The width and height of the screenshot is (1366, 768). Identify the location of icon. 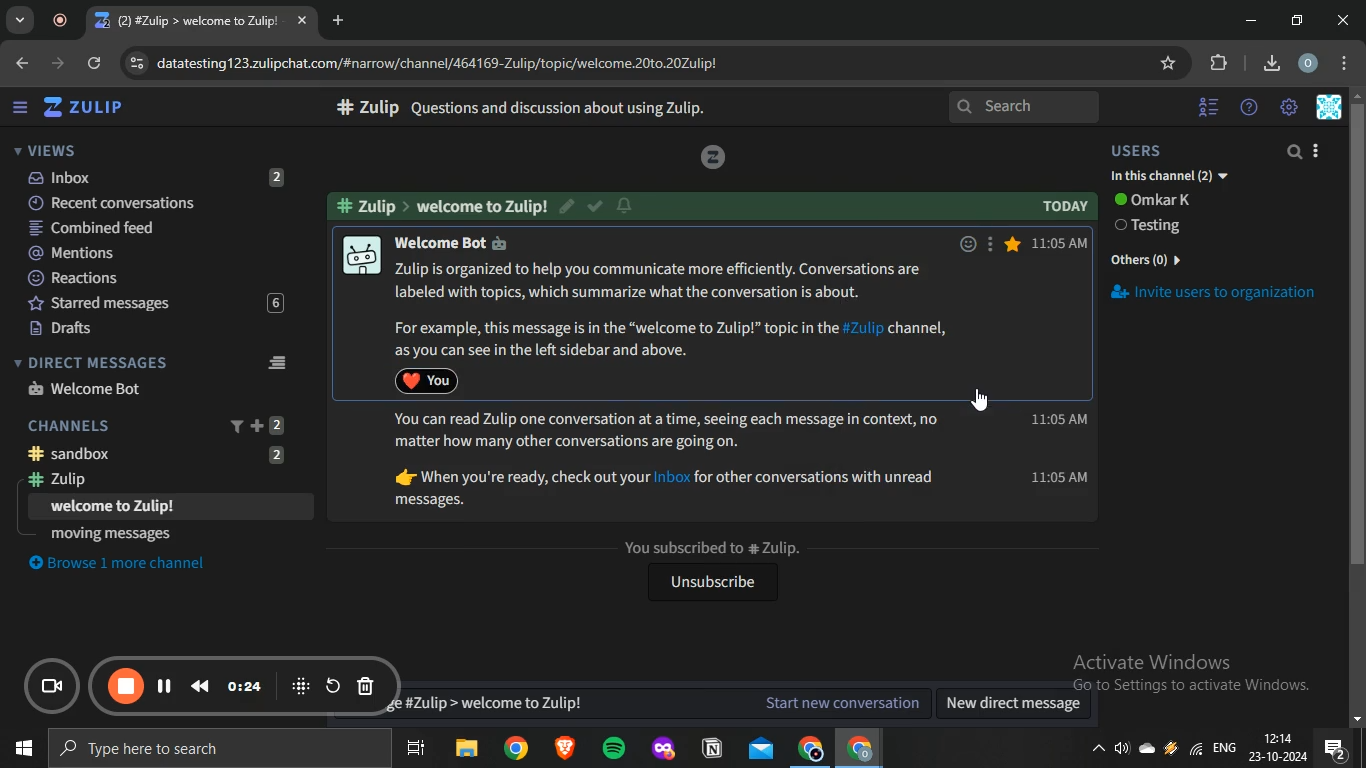
(301, 685).